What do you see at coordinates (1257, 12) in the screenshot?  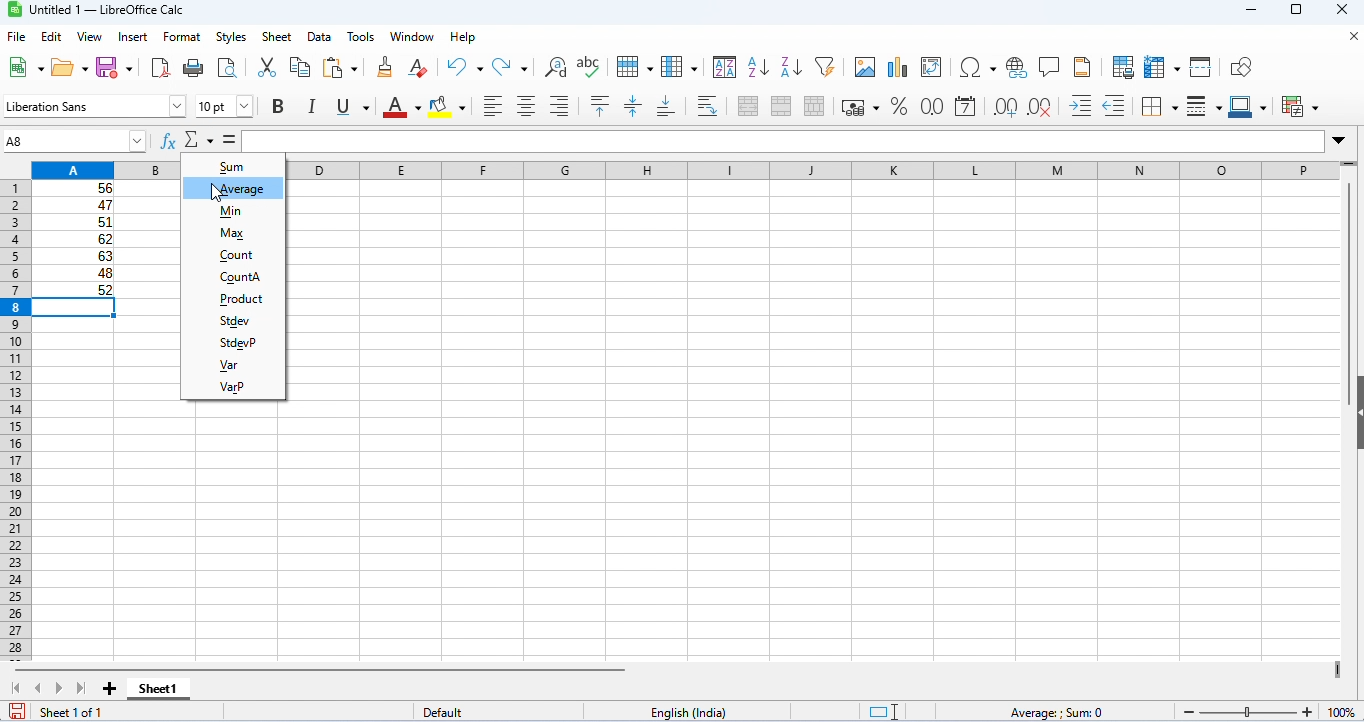 I see `minimize` at bounding box center [1257, 12].